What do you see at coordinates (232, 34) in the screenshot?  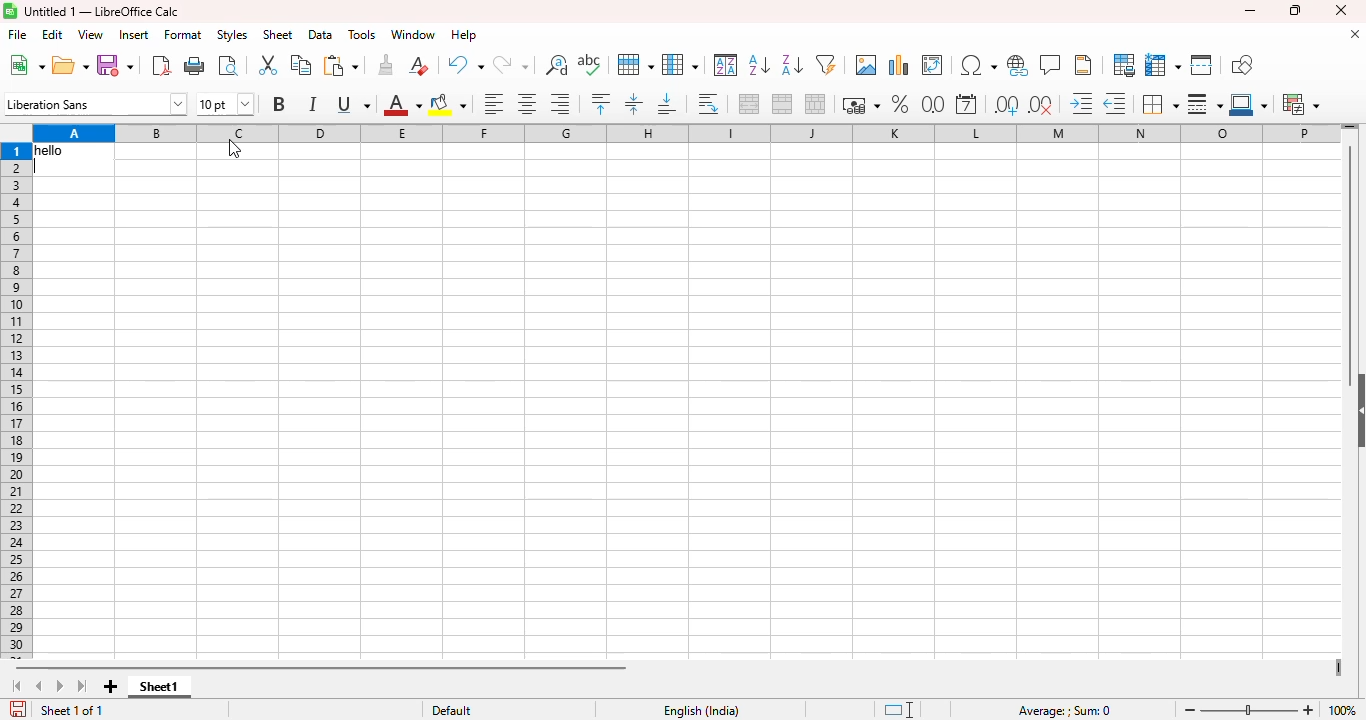 I see `styles` at bounding box center [232, 34].